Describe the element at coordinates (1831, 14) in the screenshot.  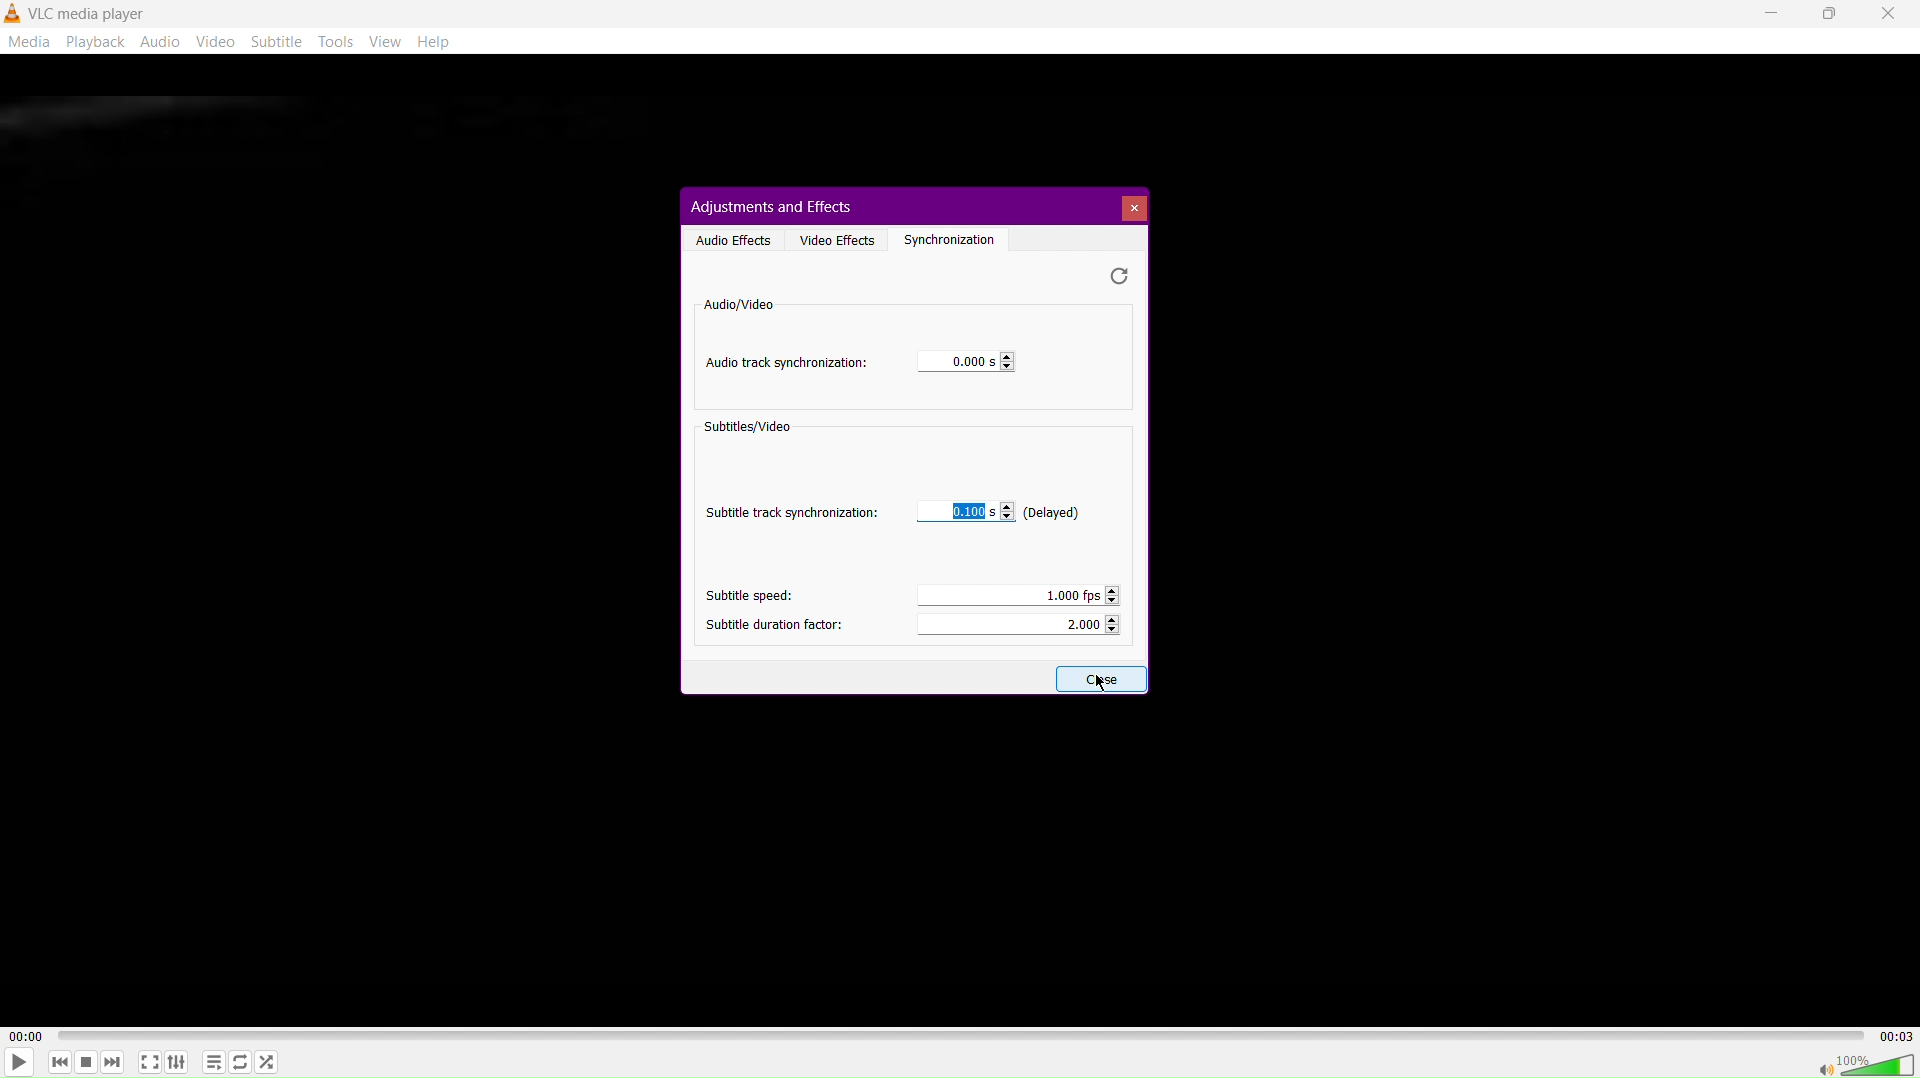
I see `Maximize` at that location.